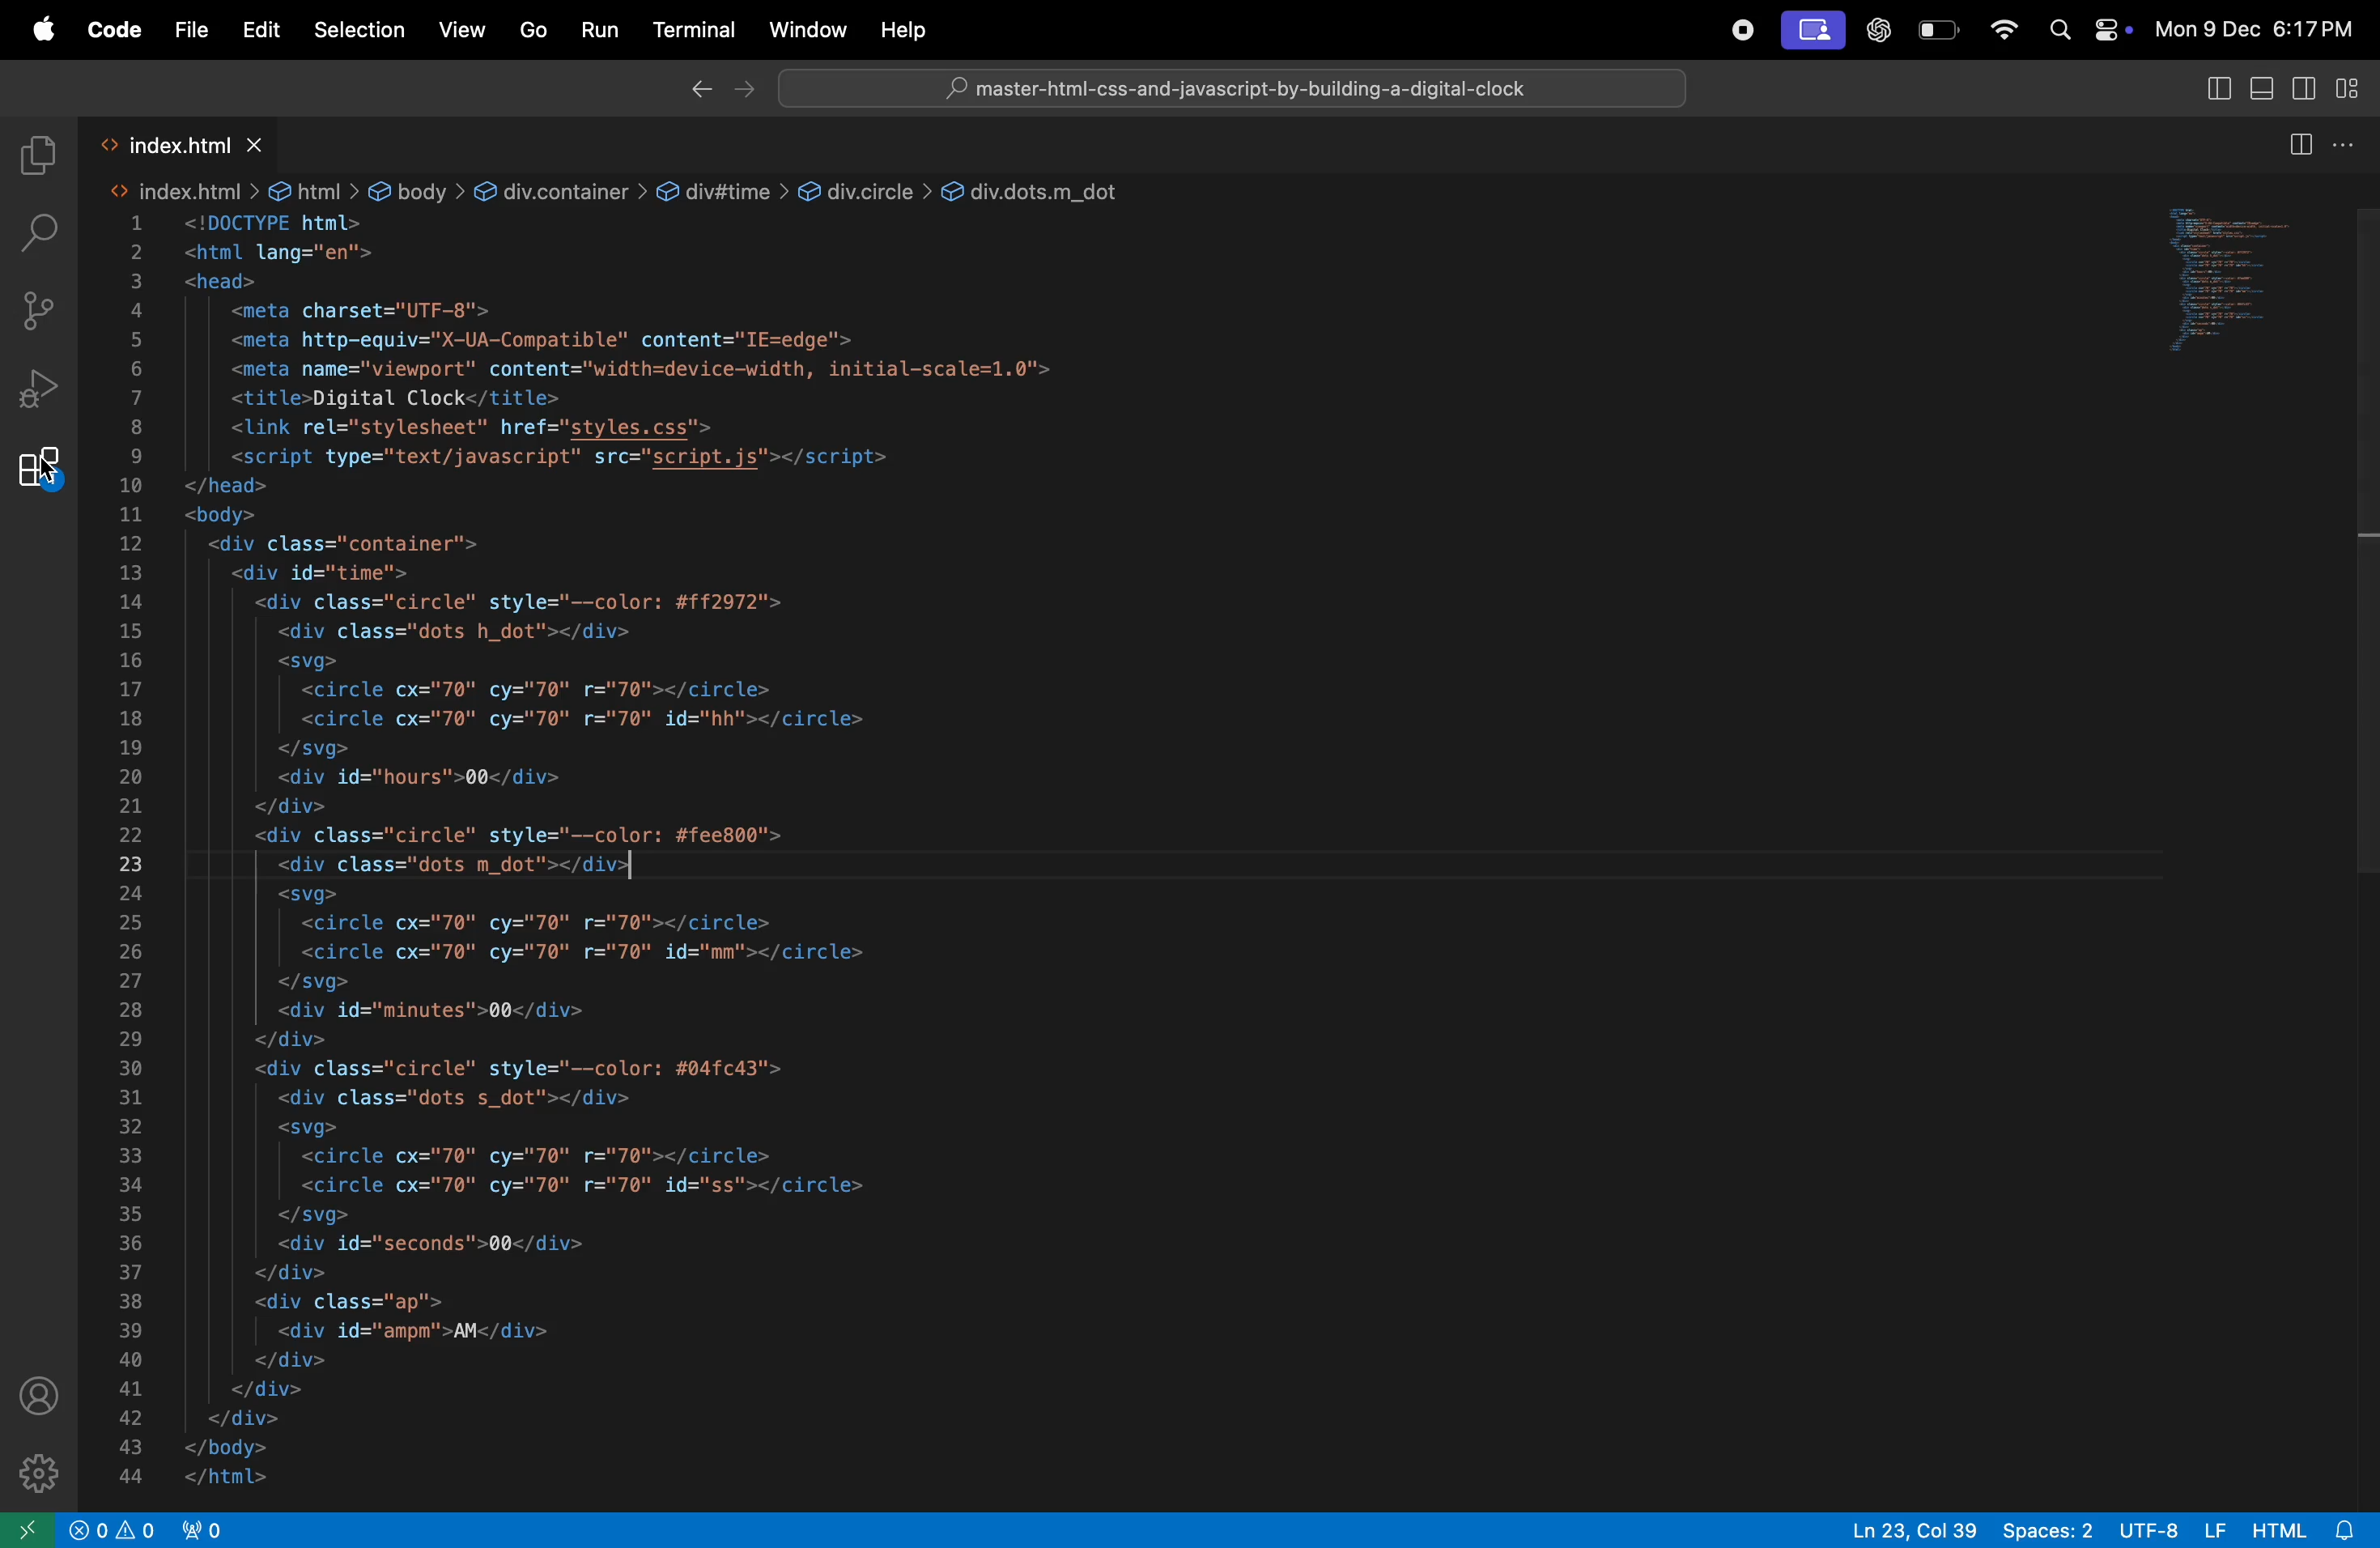 Image resolution: width=2380 pixels, height=1548 pixels. I want to click on View, so click(465, 30).